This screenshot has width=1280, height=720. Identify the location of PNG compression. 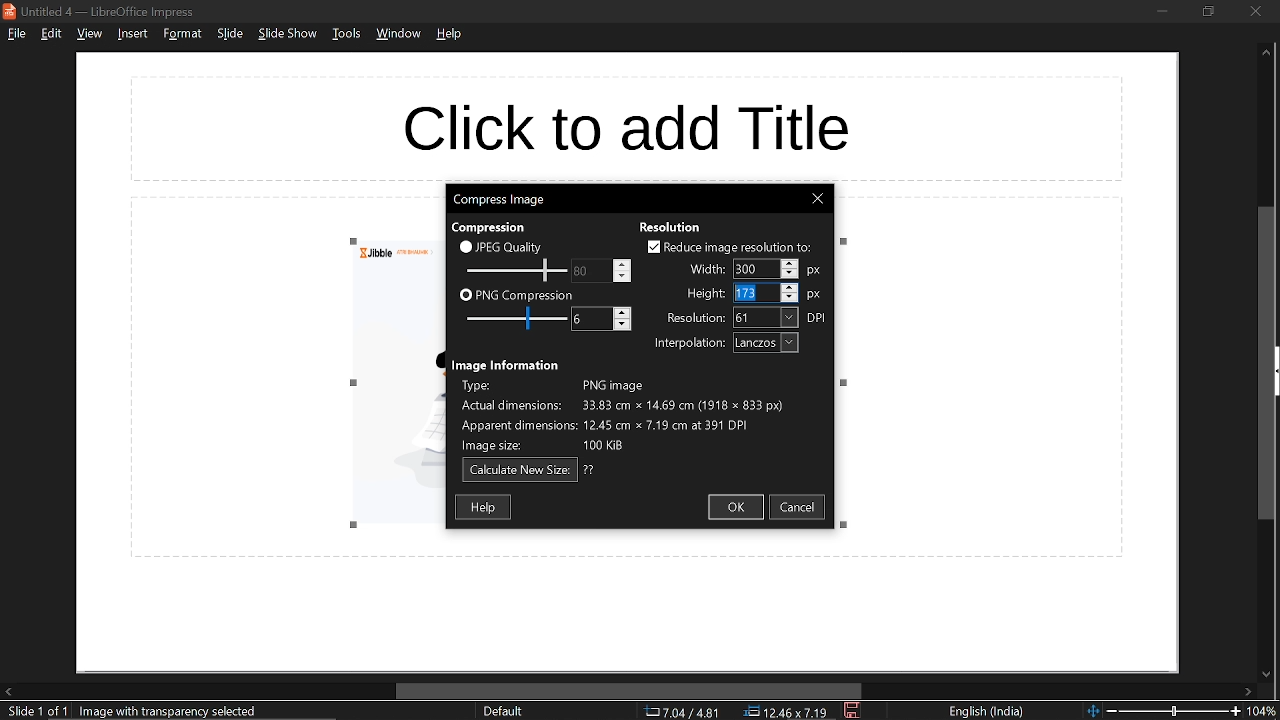
(526, 294).